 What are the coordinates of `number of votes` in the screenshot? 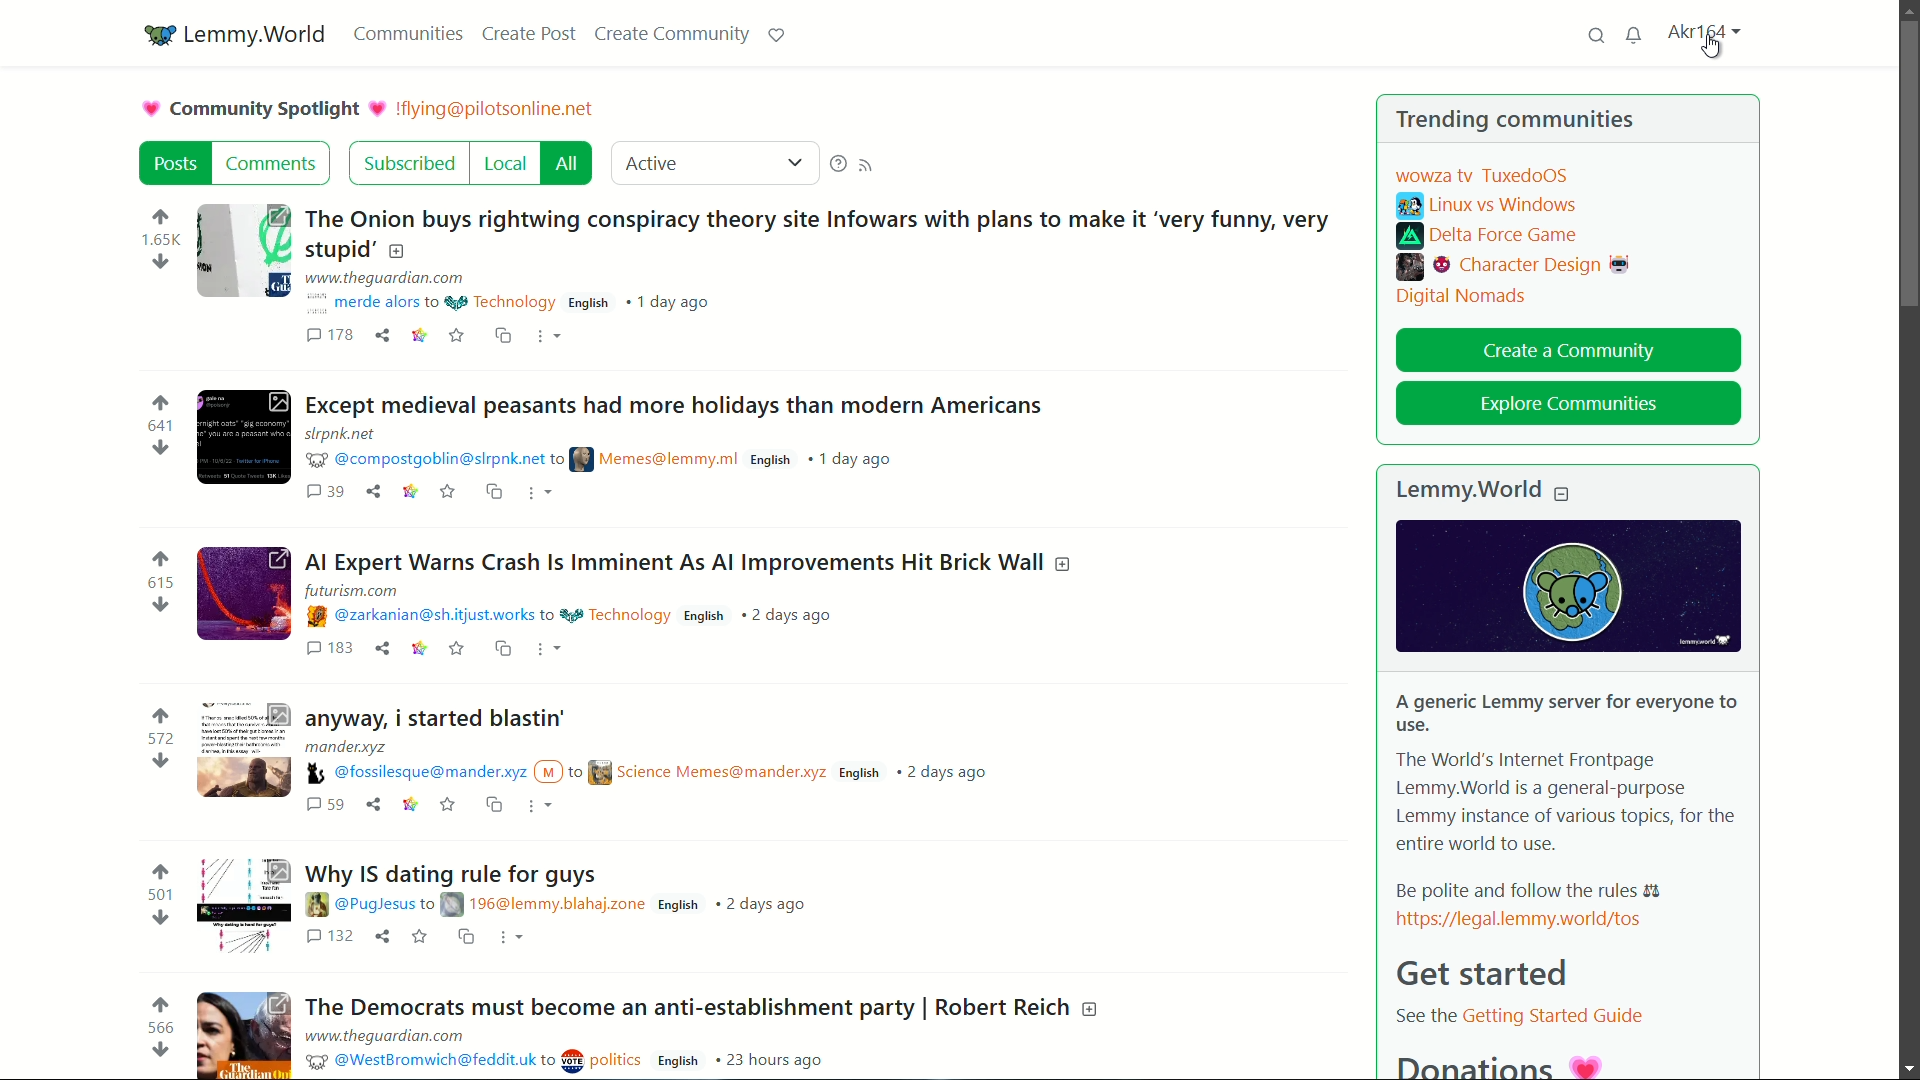 It's located at (161, 1028).